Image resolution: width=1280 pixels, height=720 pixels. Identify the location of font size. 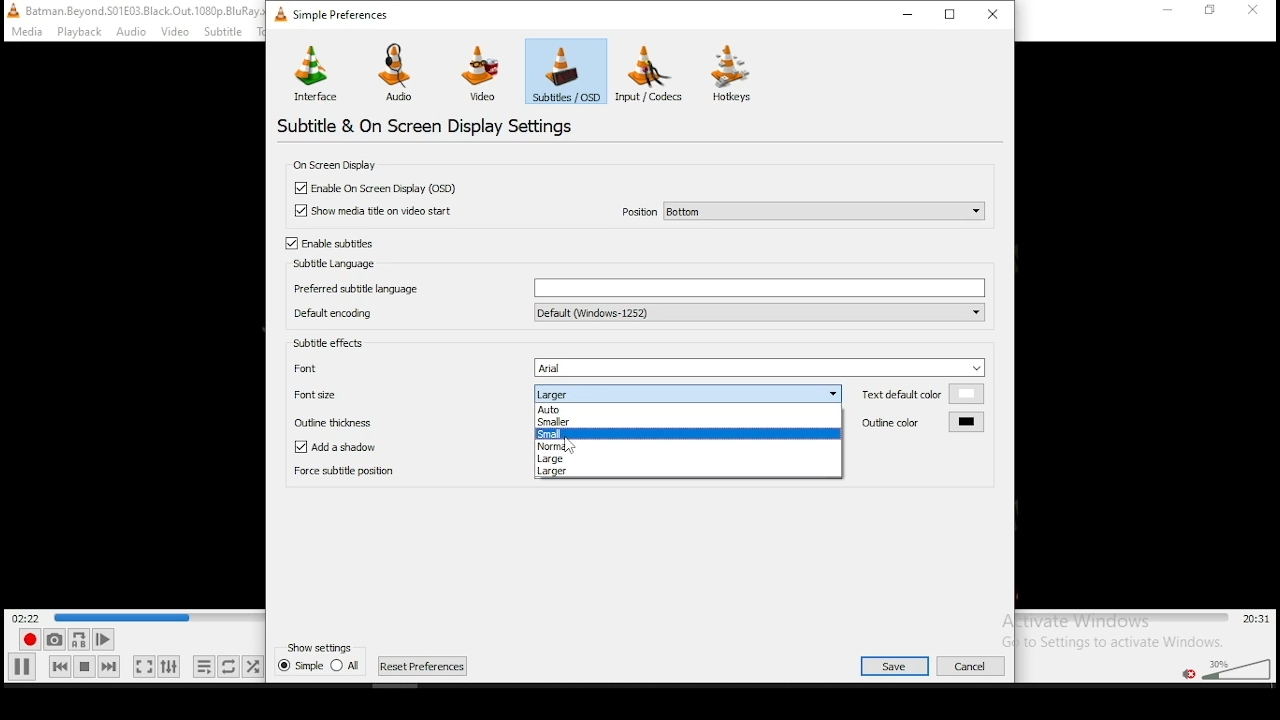
(571, 392).